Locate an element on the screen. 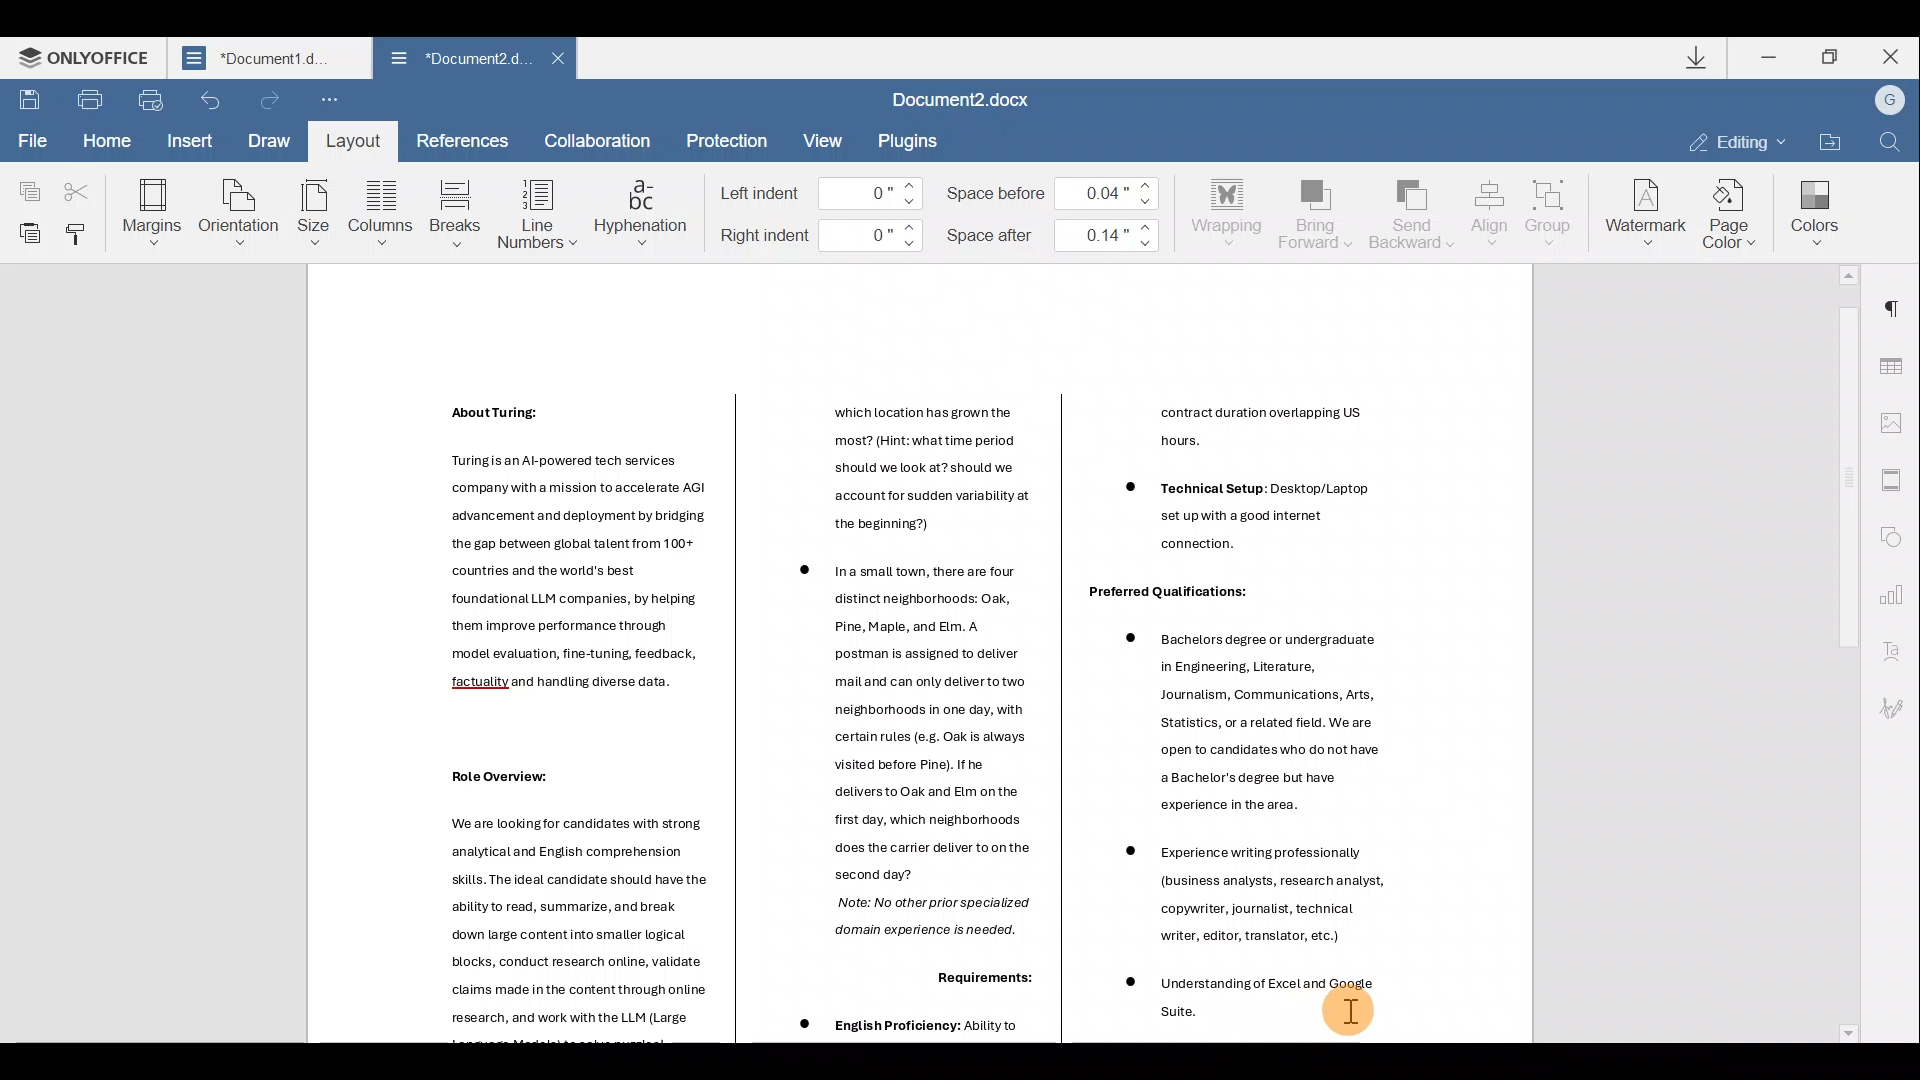 Image resolution: width=1920 pixels, height=1080 pixels.  is located at coordinates (498, 782).